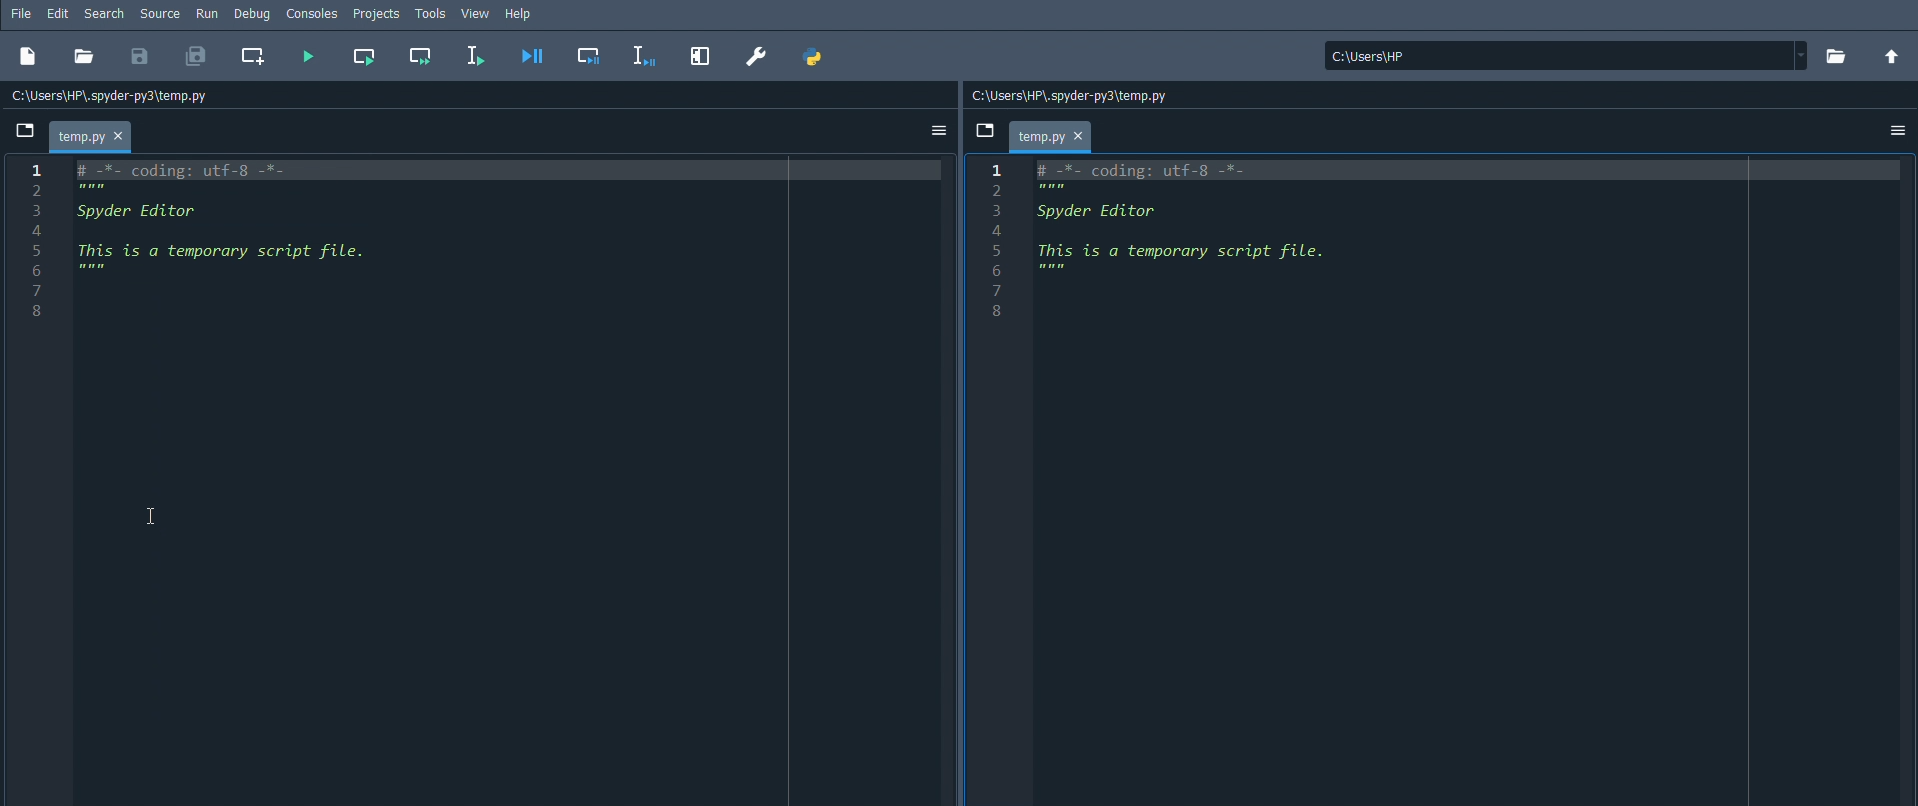 The image size is (1918, 806). What do you see at coordinates (29, 58) in the screenshot?
I see `New file` at bounding box center [29, 58].